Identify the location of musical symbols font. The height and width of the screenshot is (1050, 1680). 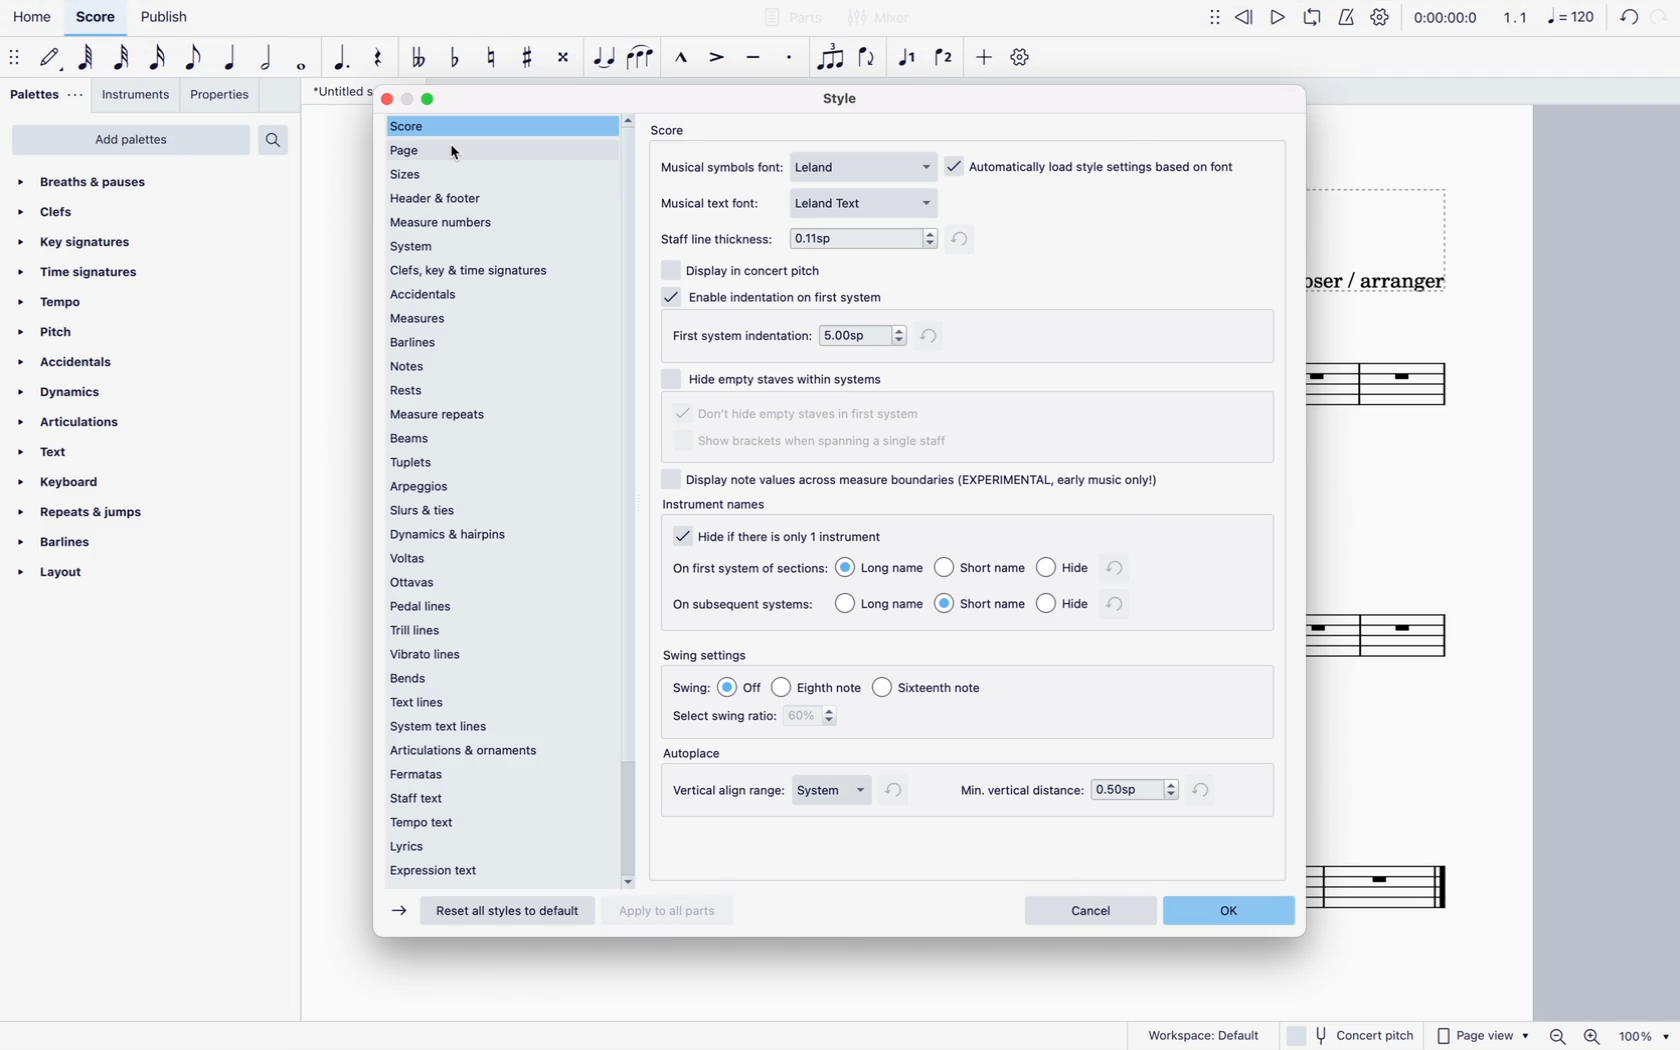
(722, 169).